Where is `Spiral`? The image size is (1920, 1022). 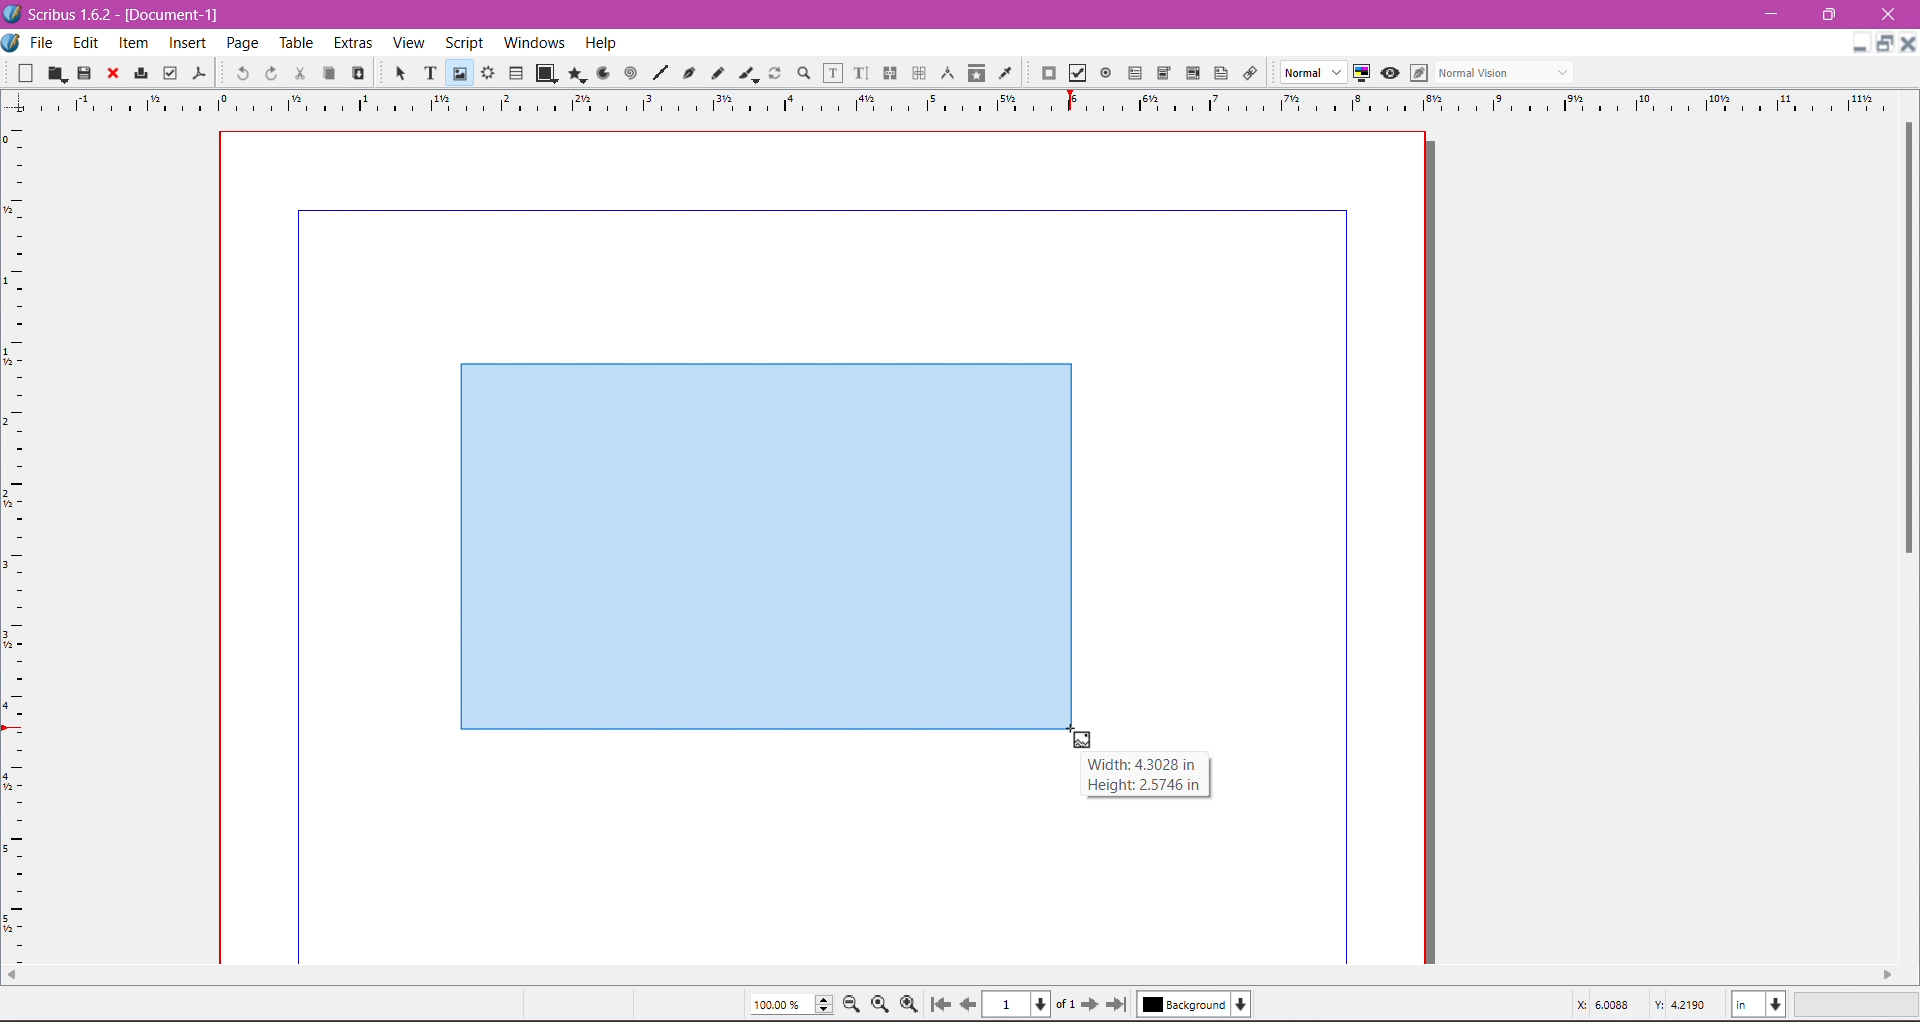 Spiral is located at coordinates (629, 74).